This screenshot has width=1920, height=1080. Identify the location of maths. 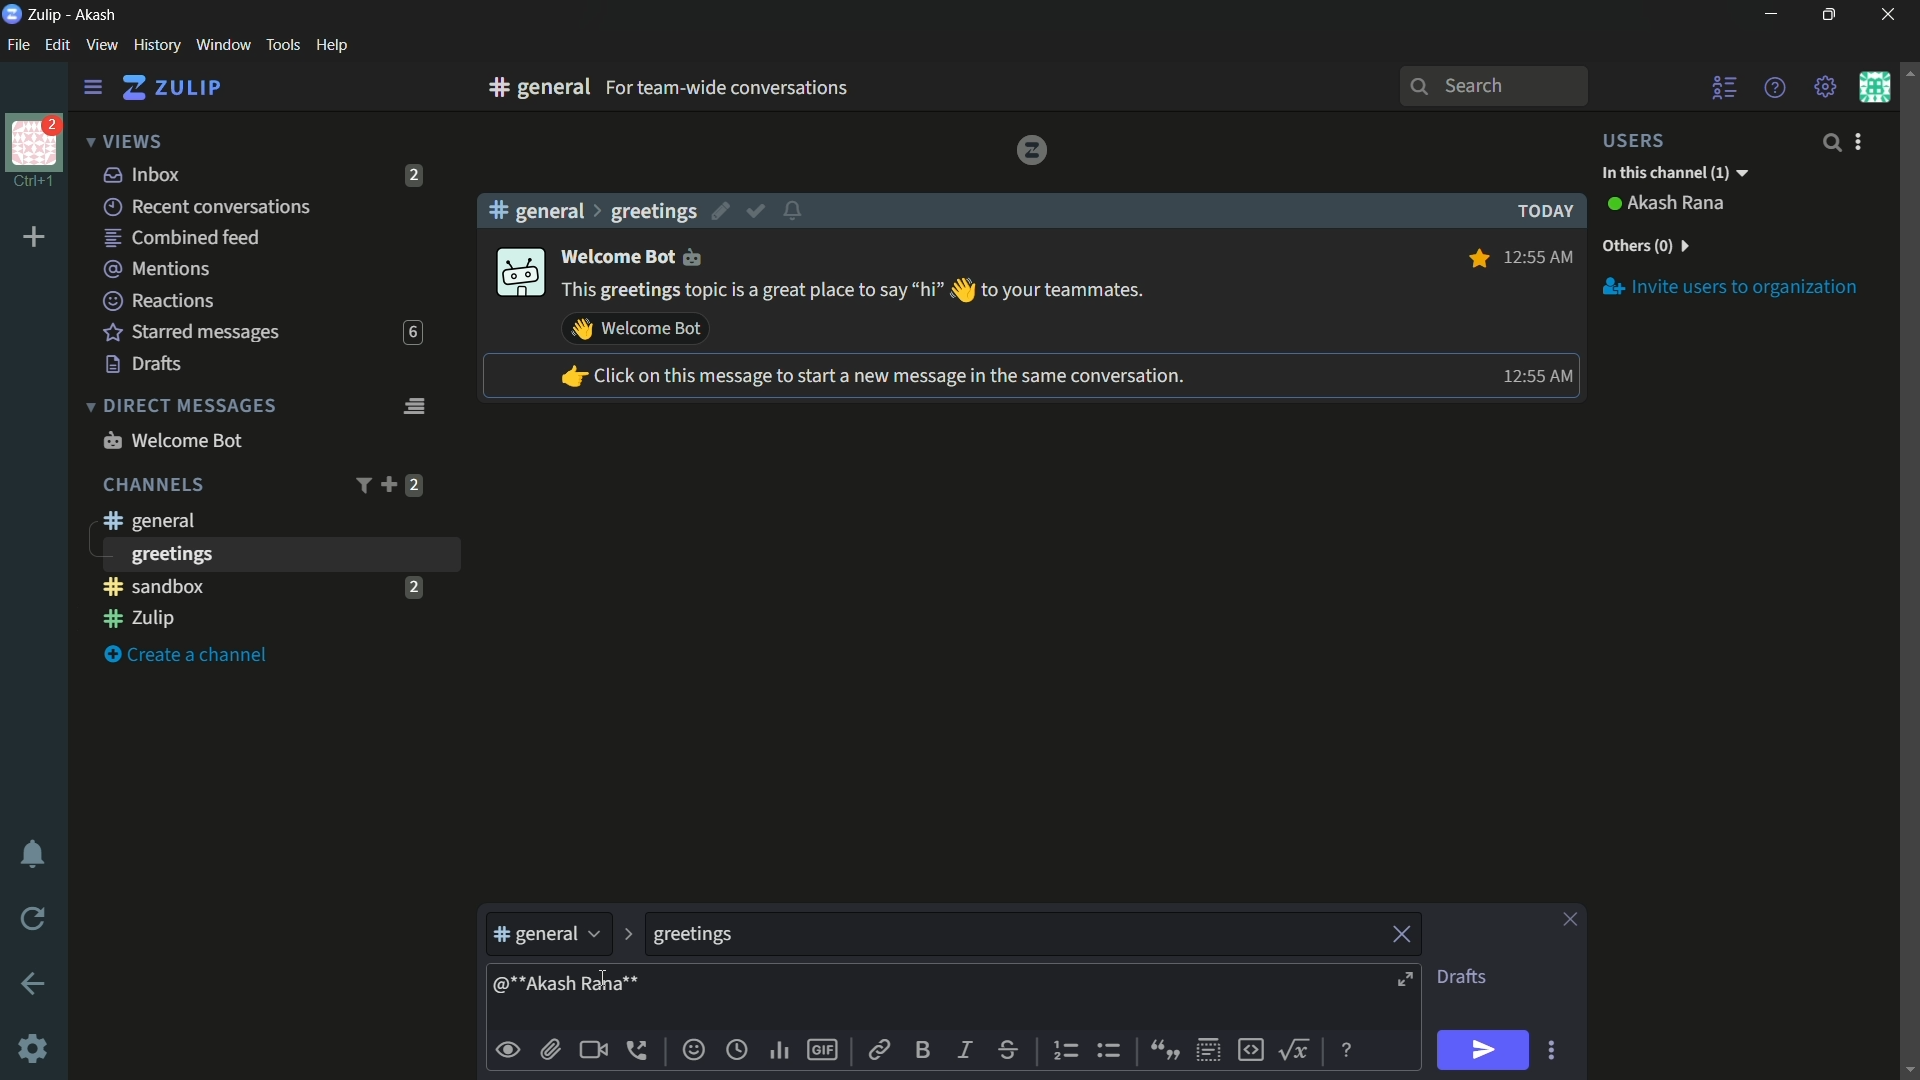
(1298, 1049).